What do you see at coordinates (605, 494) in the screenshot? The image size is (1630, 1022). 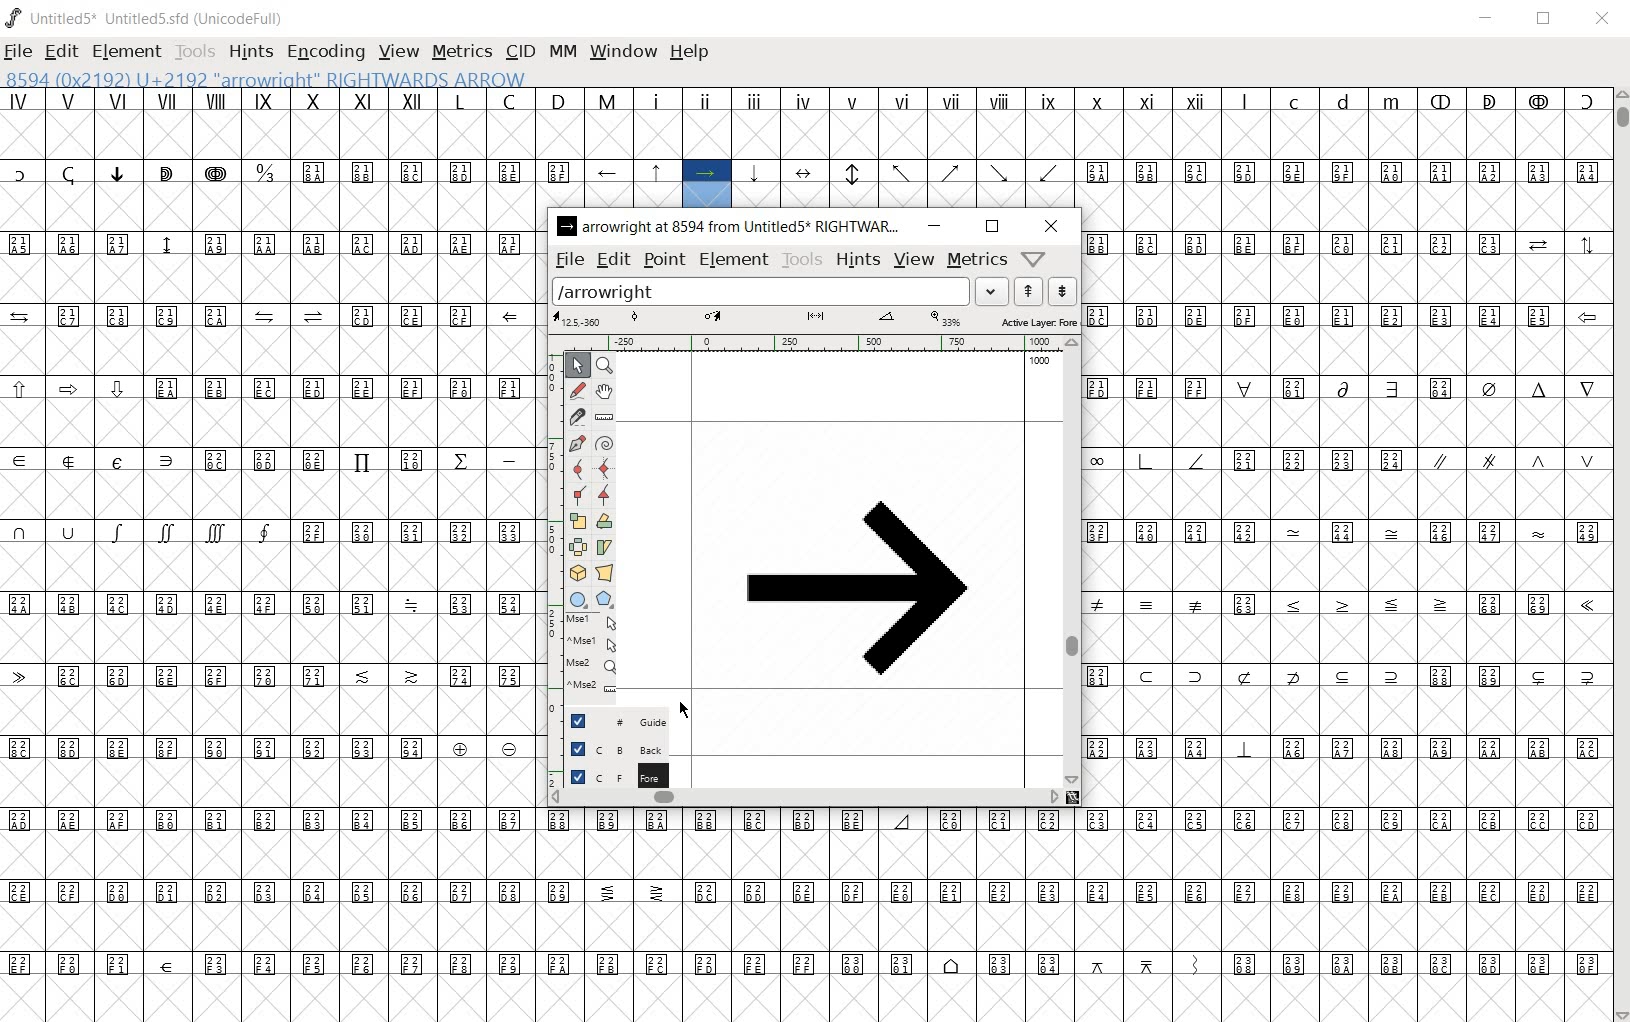 I see `Add a corner point` at bounding box center [605, 494].